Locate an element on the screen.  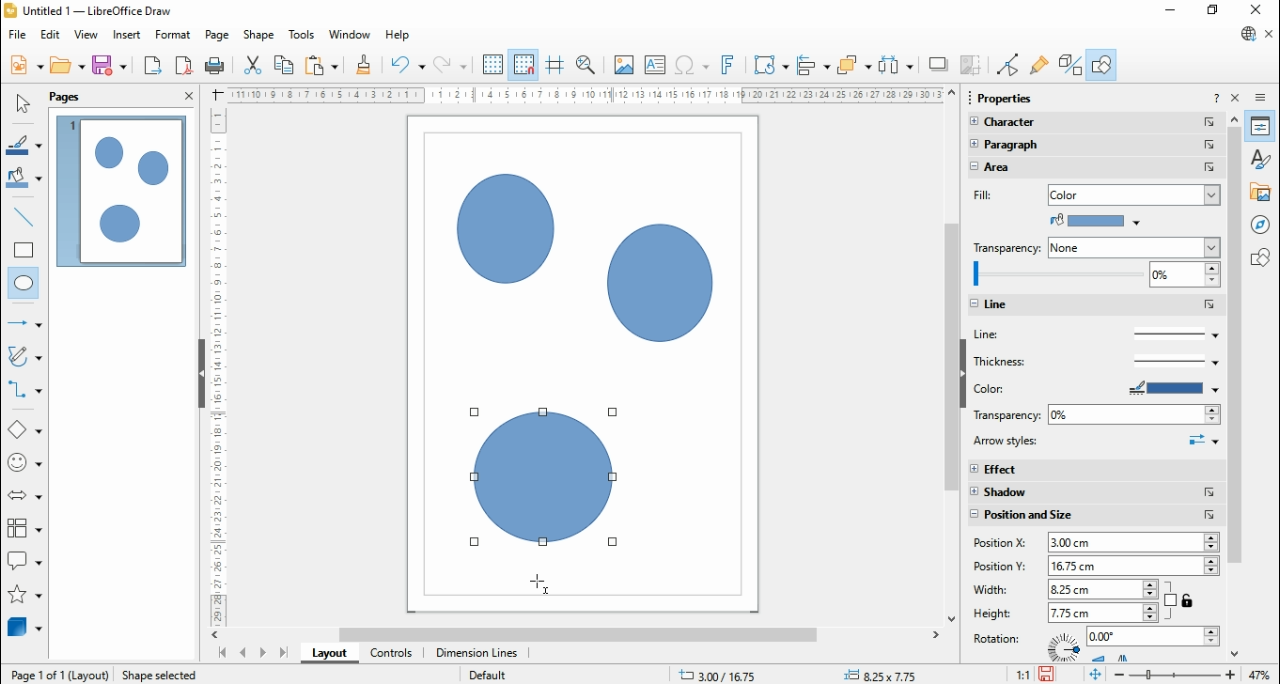
6.50 cm  is located at coordinates (1101, 613).